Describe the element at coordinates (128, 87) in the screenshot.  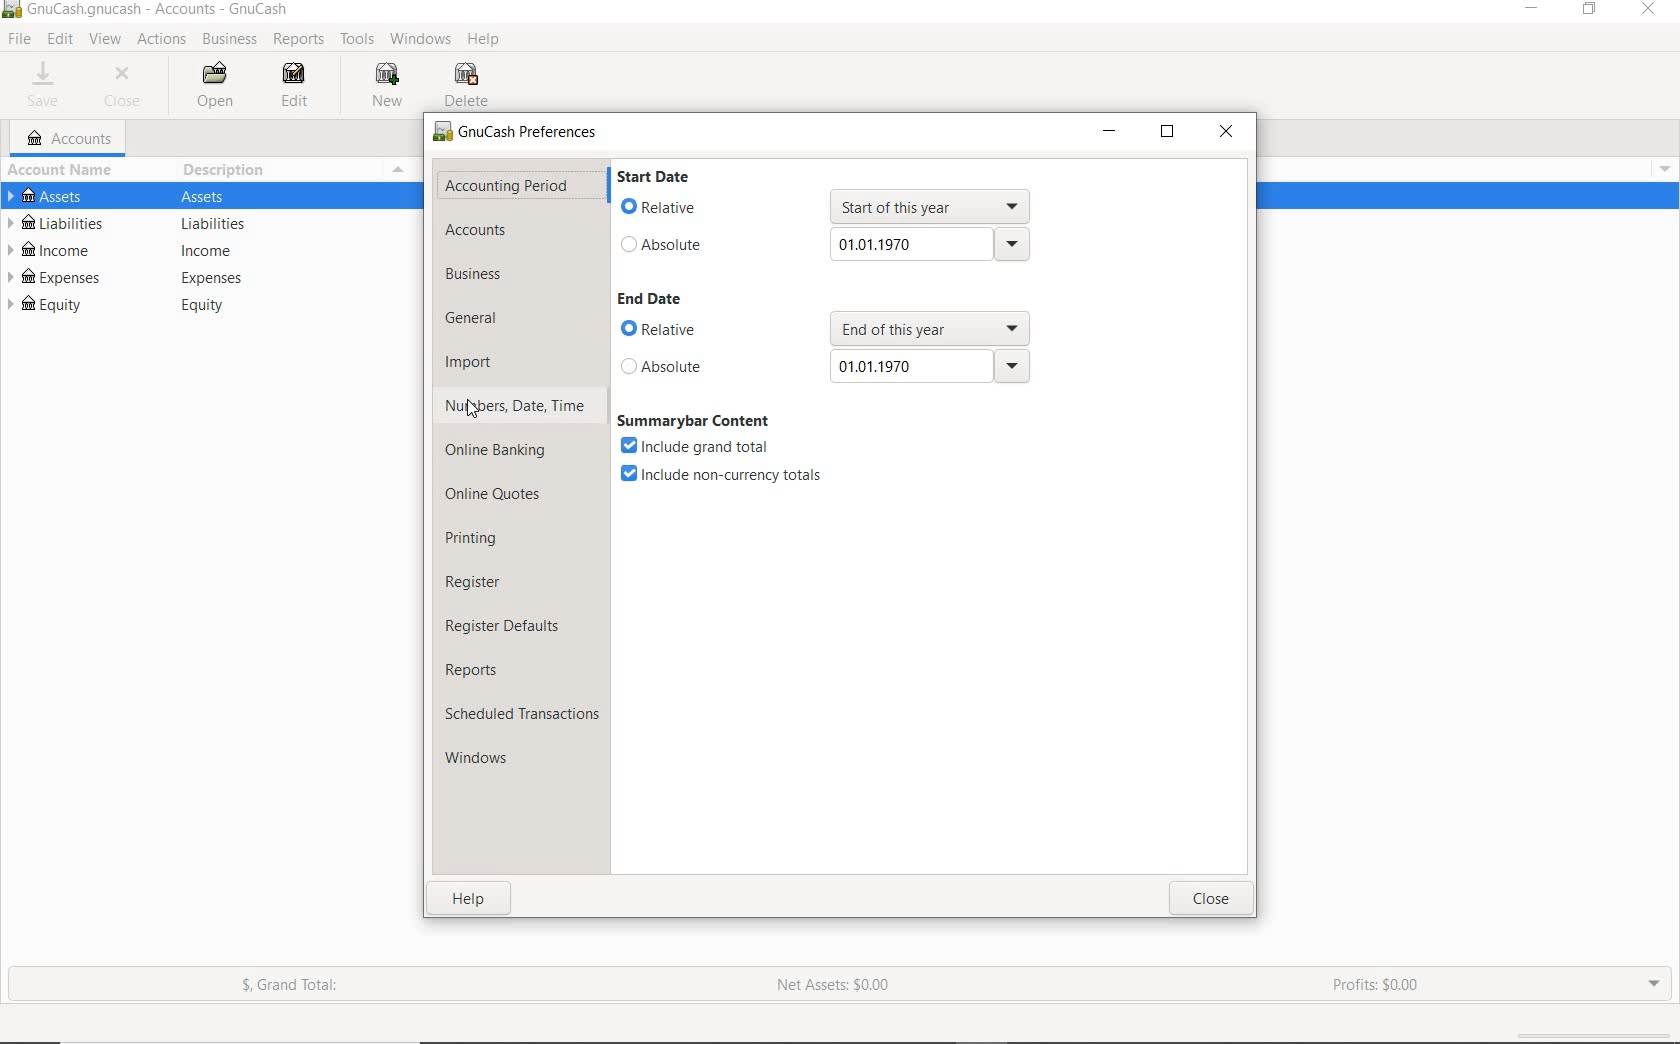
I see `CLOSE` at that location.